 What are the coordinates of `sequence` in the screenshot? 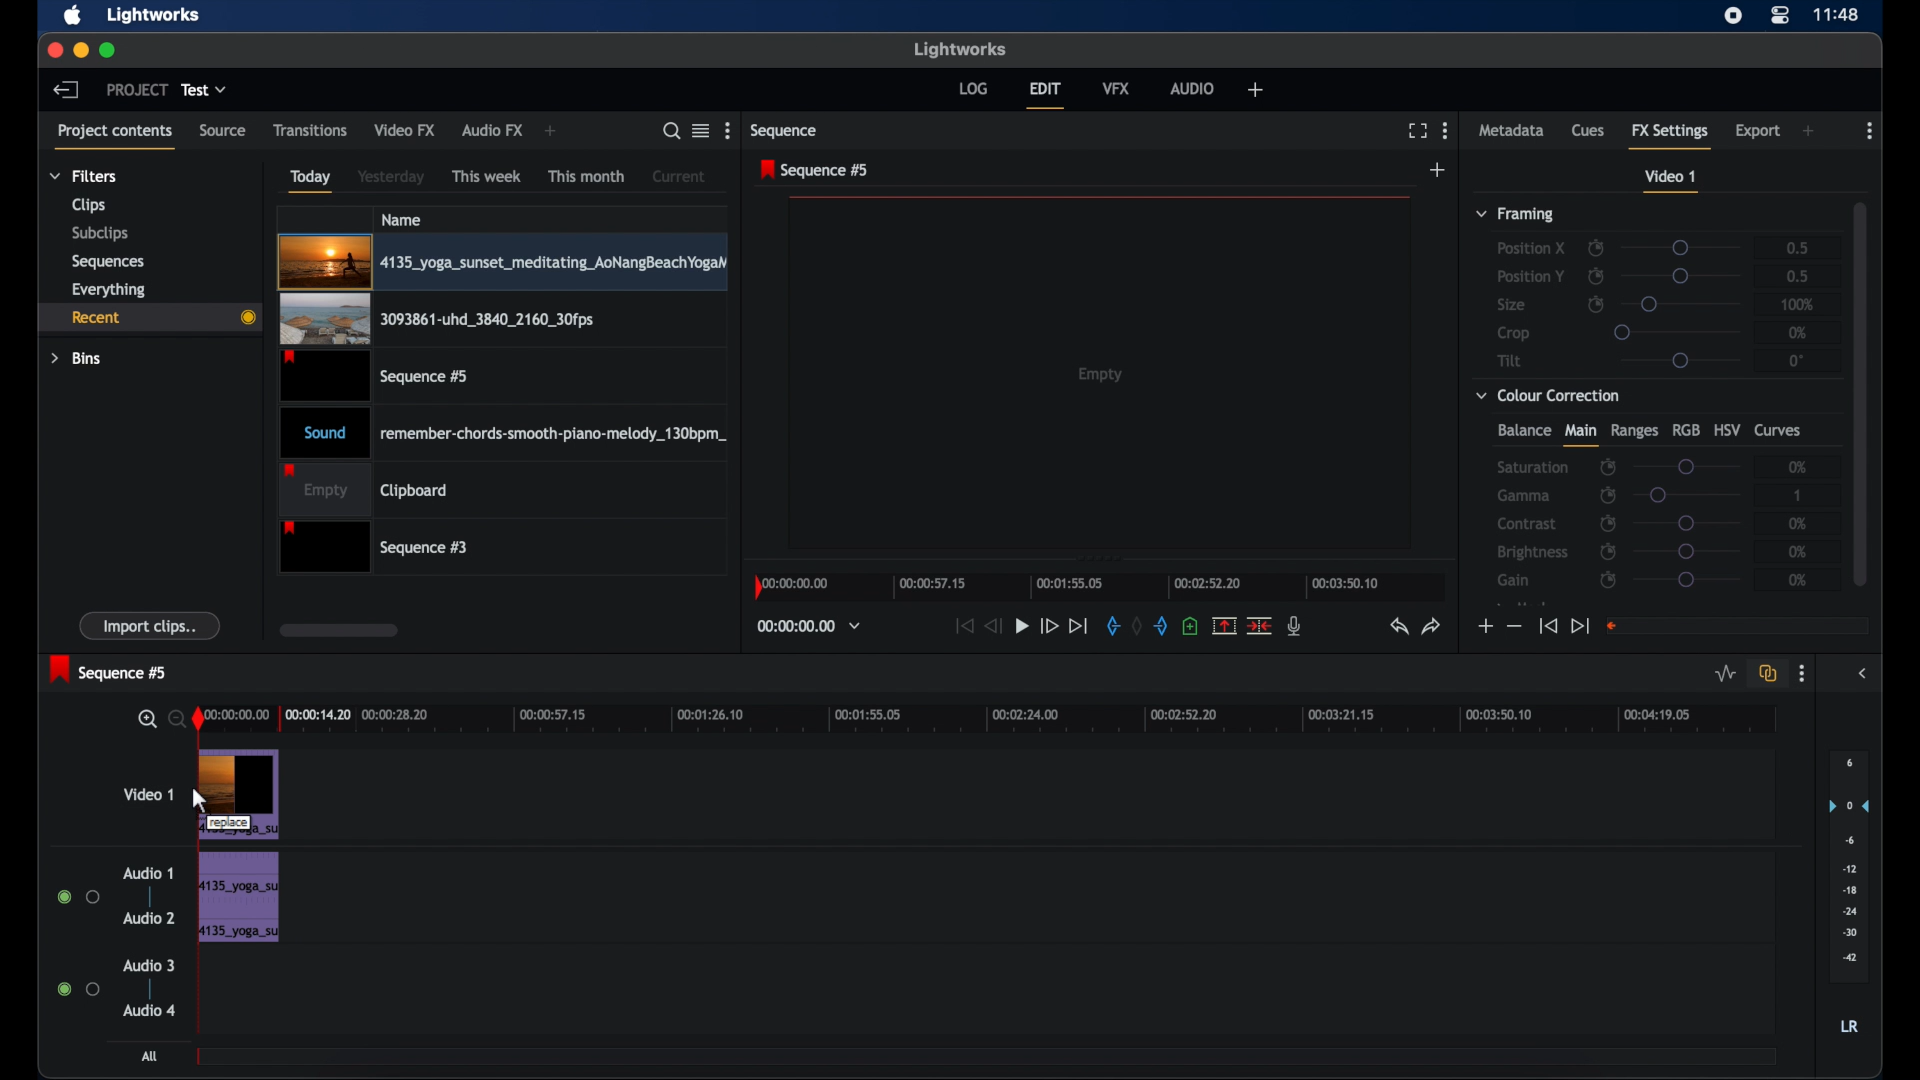 It's located at (786, 131).